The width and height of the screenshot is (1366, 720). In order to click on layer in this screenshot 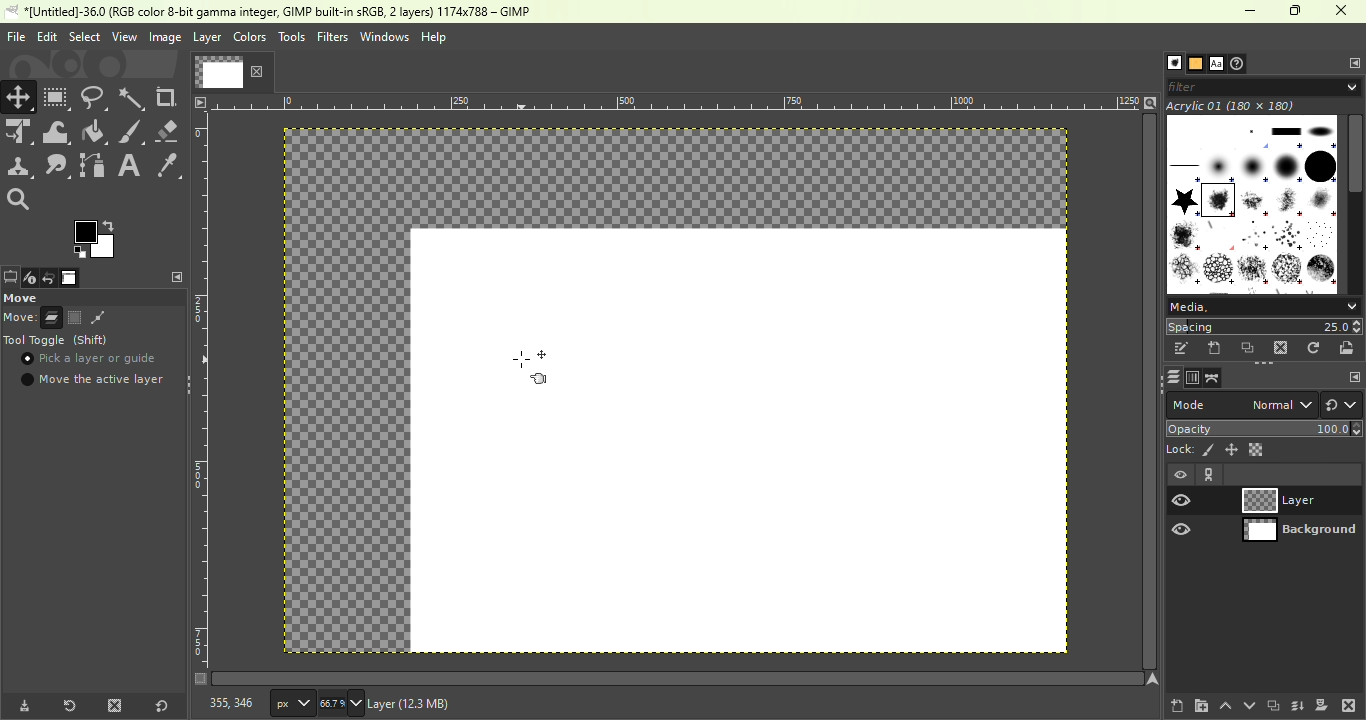, I will do `click(207, 40)`.